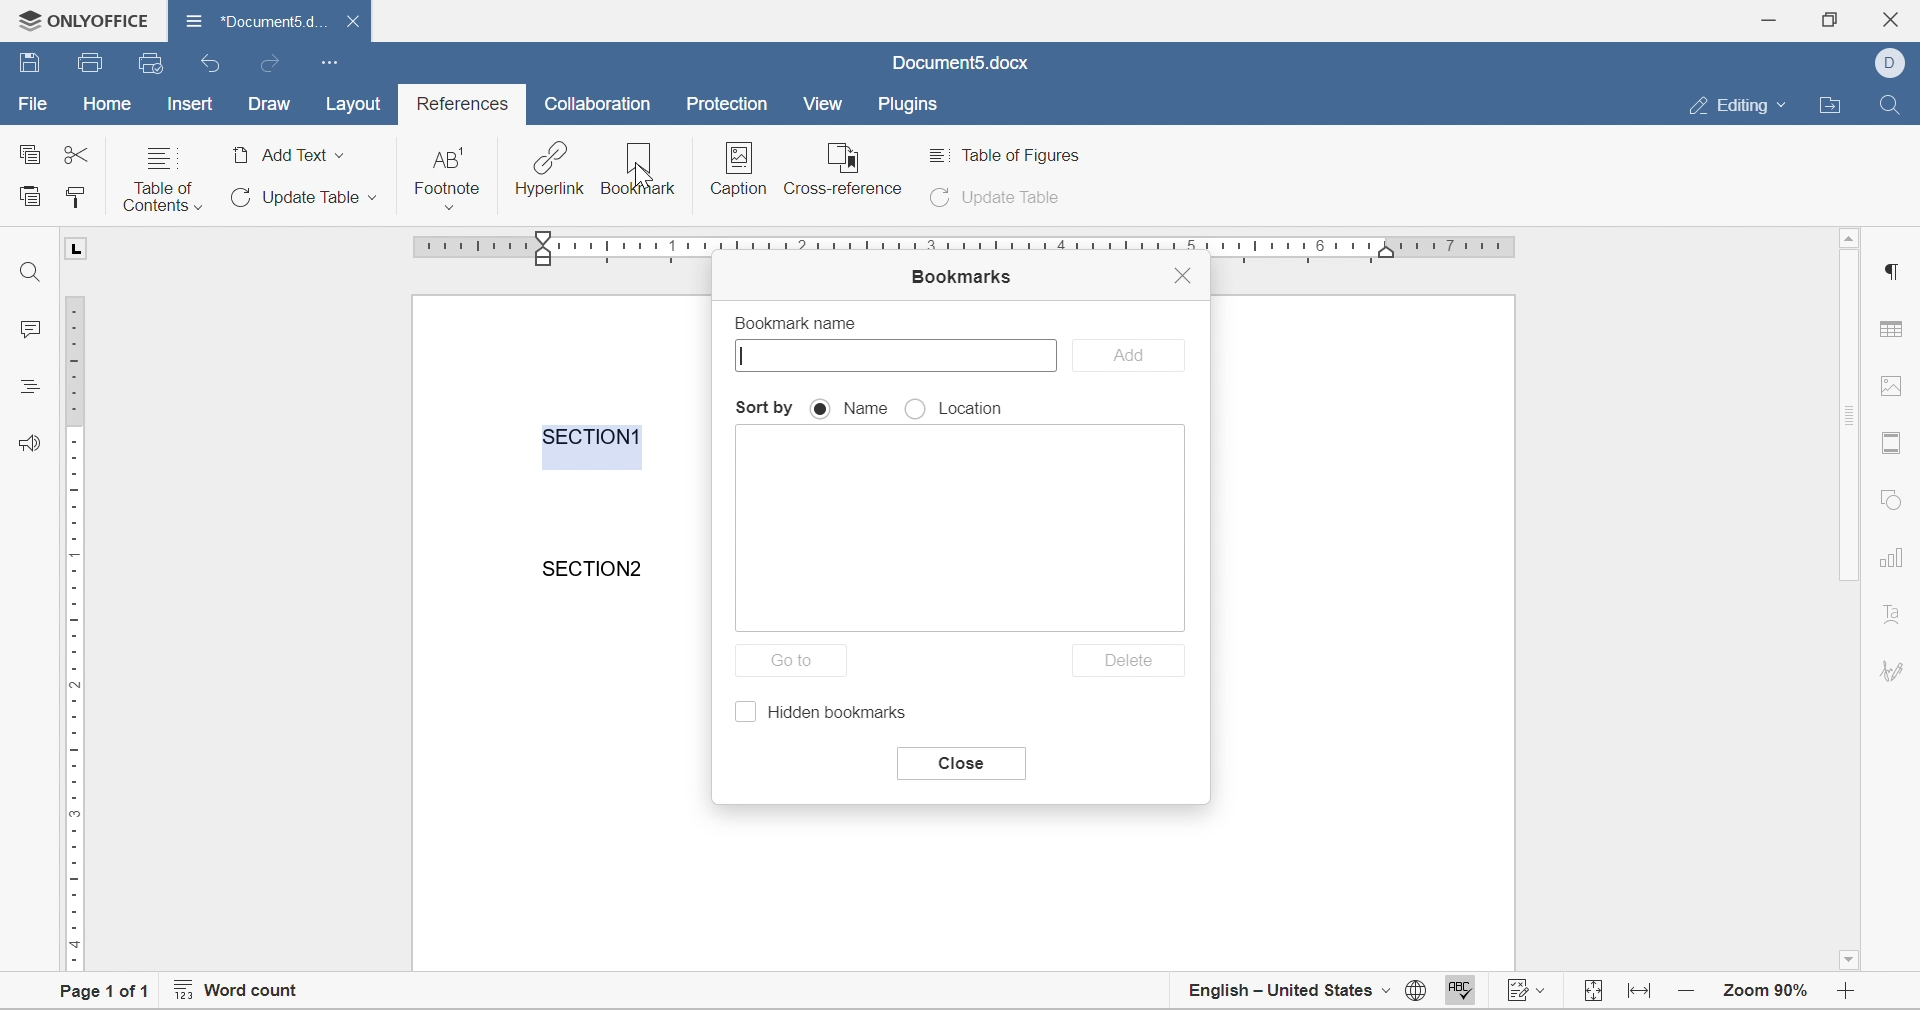 The height and width of the screenshot is (1010, 1920). I want to click on open file location, so click(1834, 106).